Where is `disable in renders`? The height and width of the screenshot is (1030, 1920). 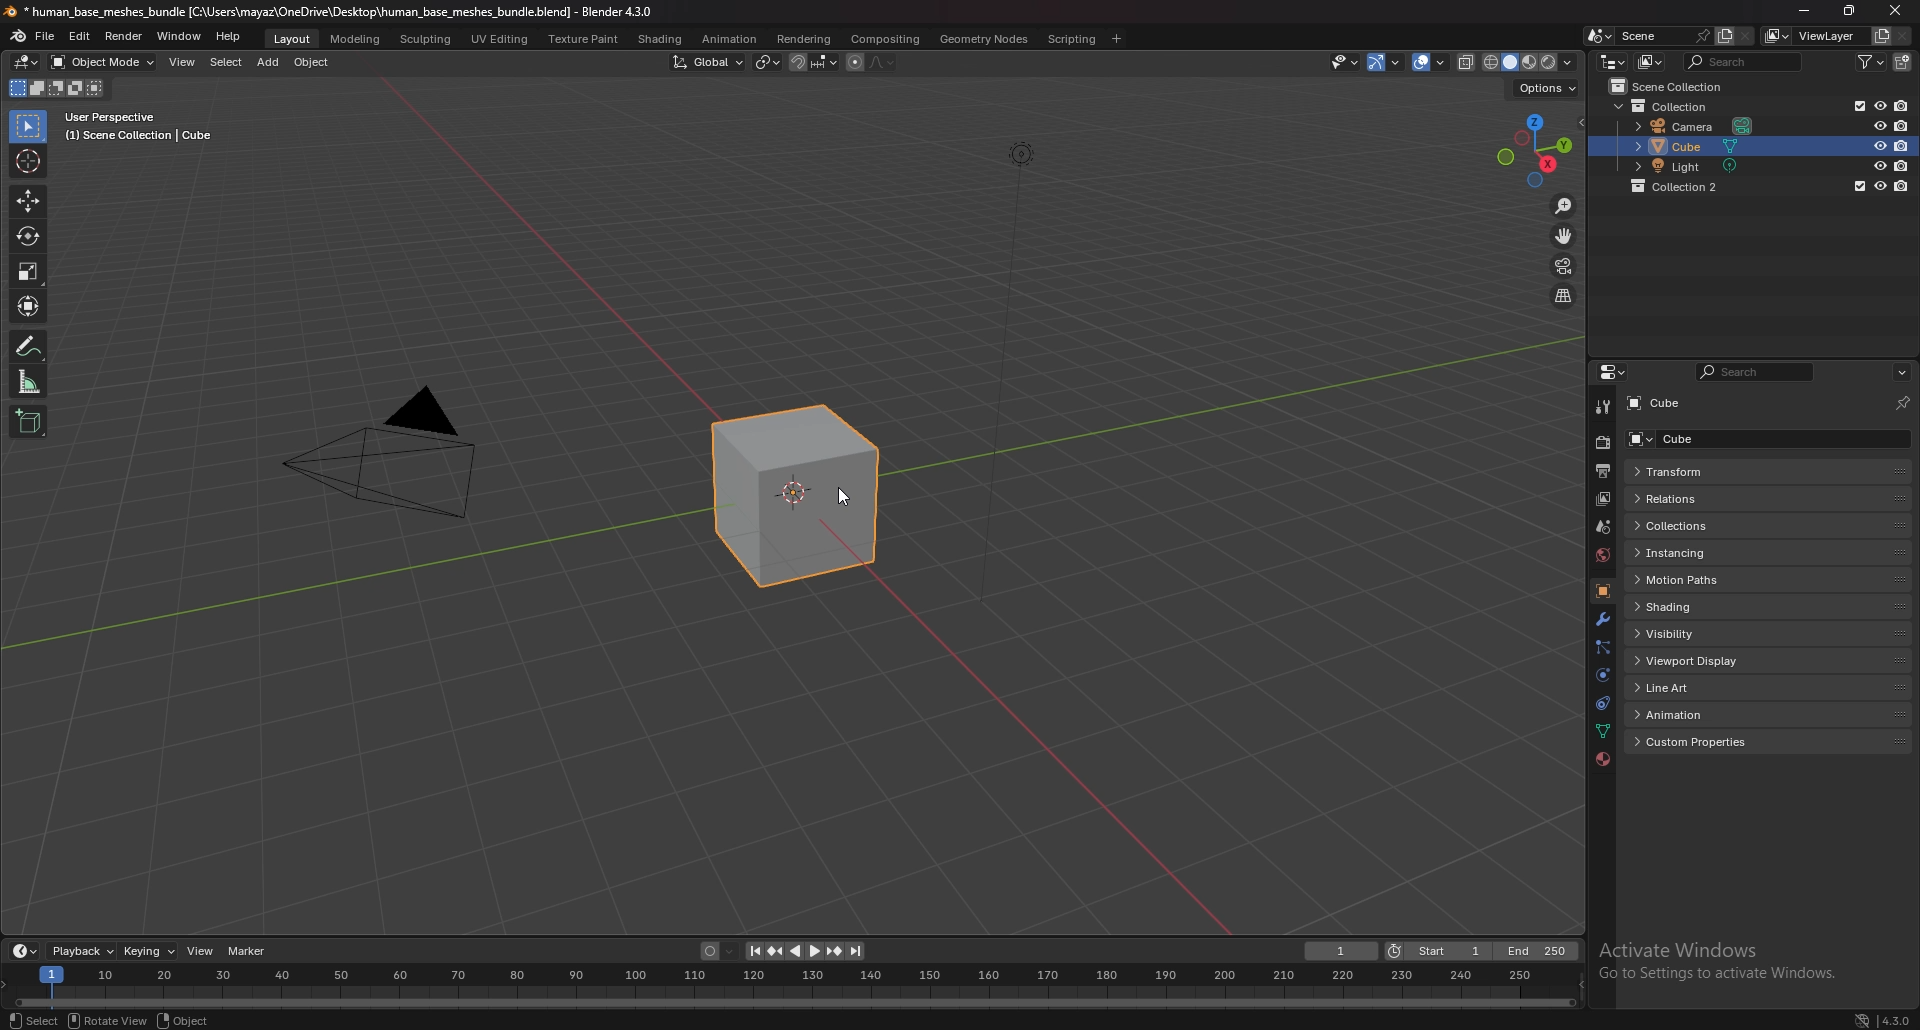
disable in renders is located at coordinates (1904, 165).